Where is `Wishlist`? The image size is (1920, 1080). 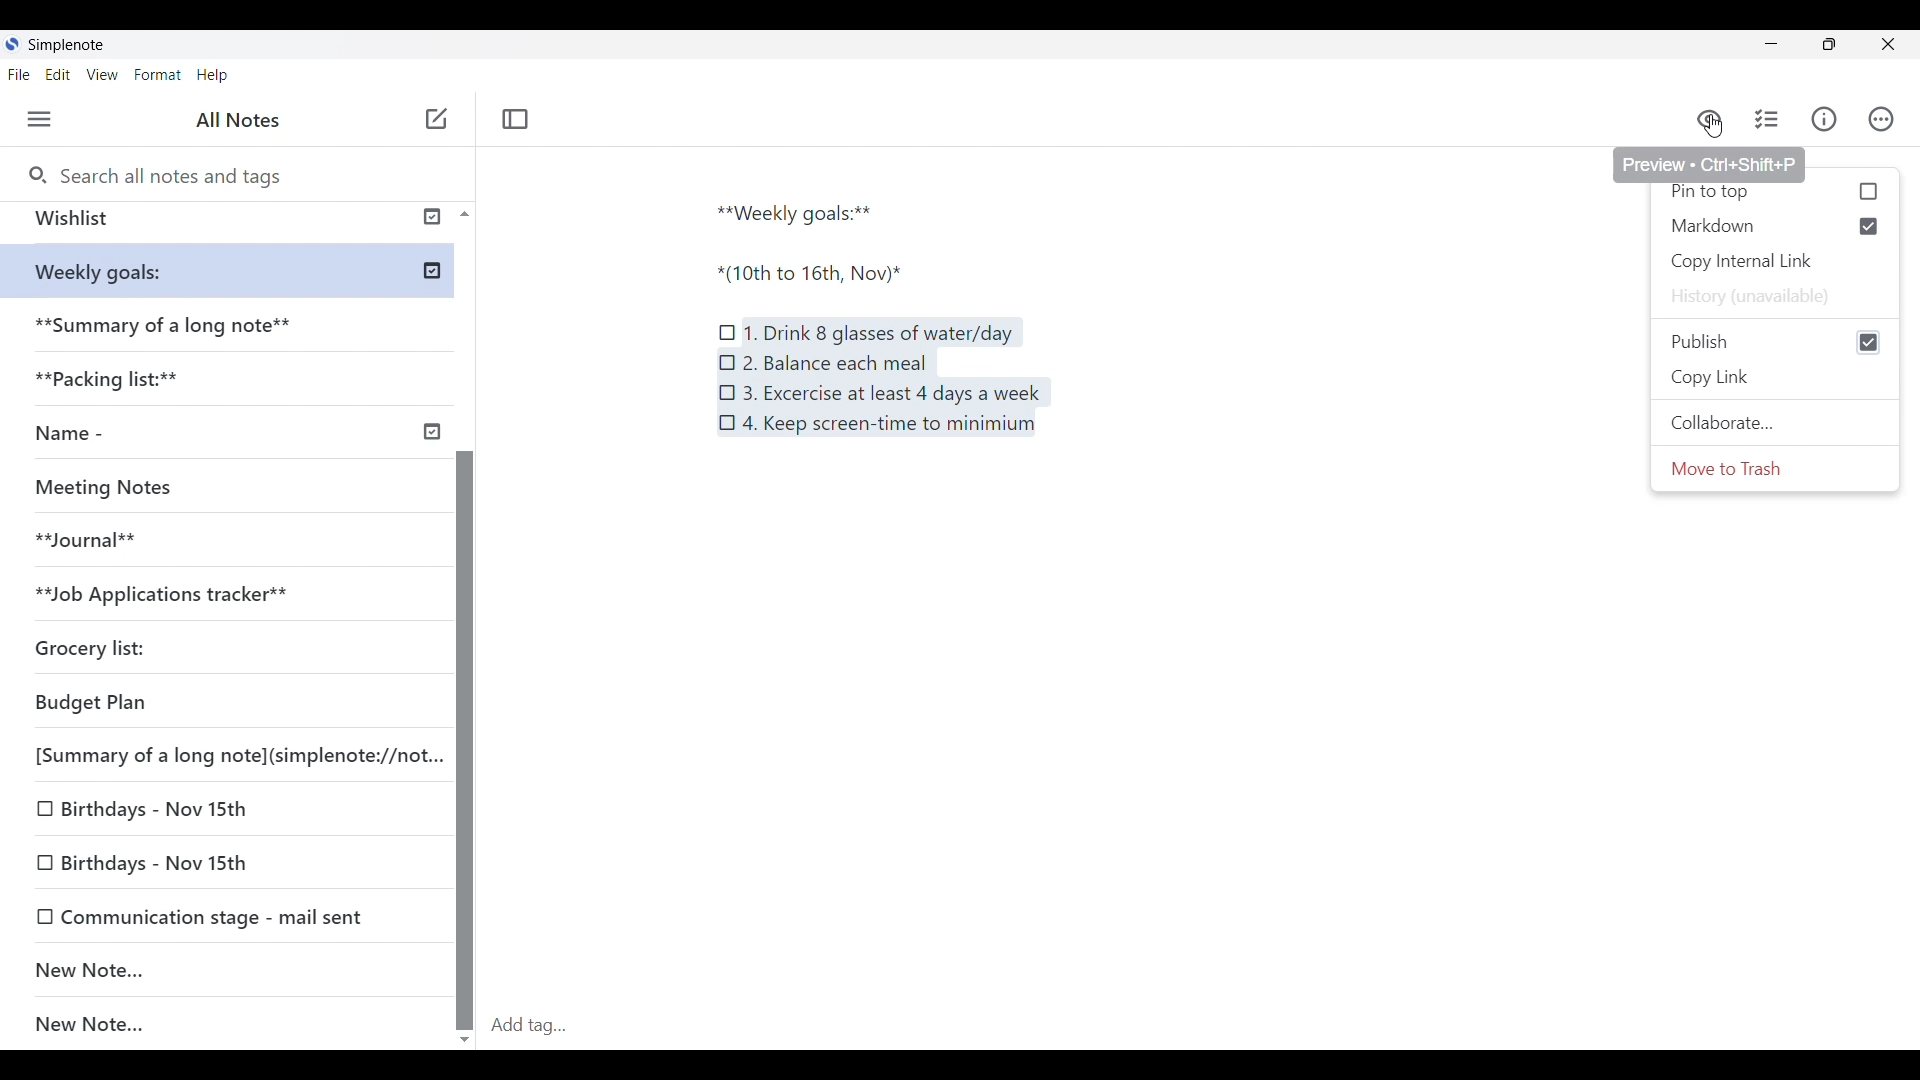
Wishlist is located at coordinates (221, 223).